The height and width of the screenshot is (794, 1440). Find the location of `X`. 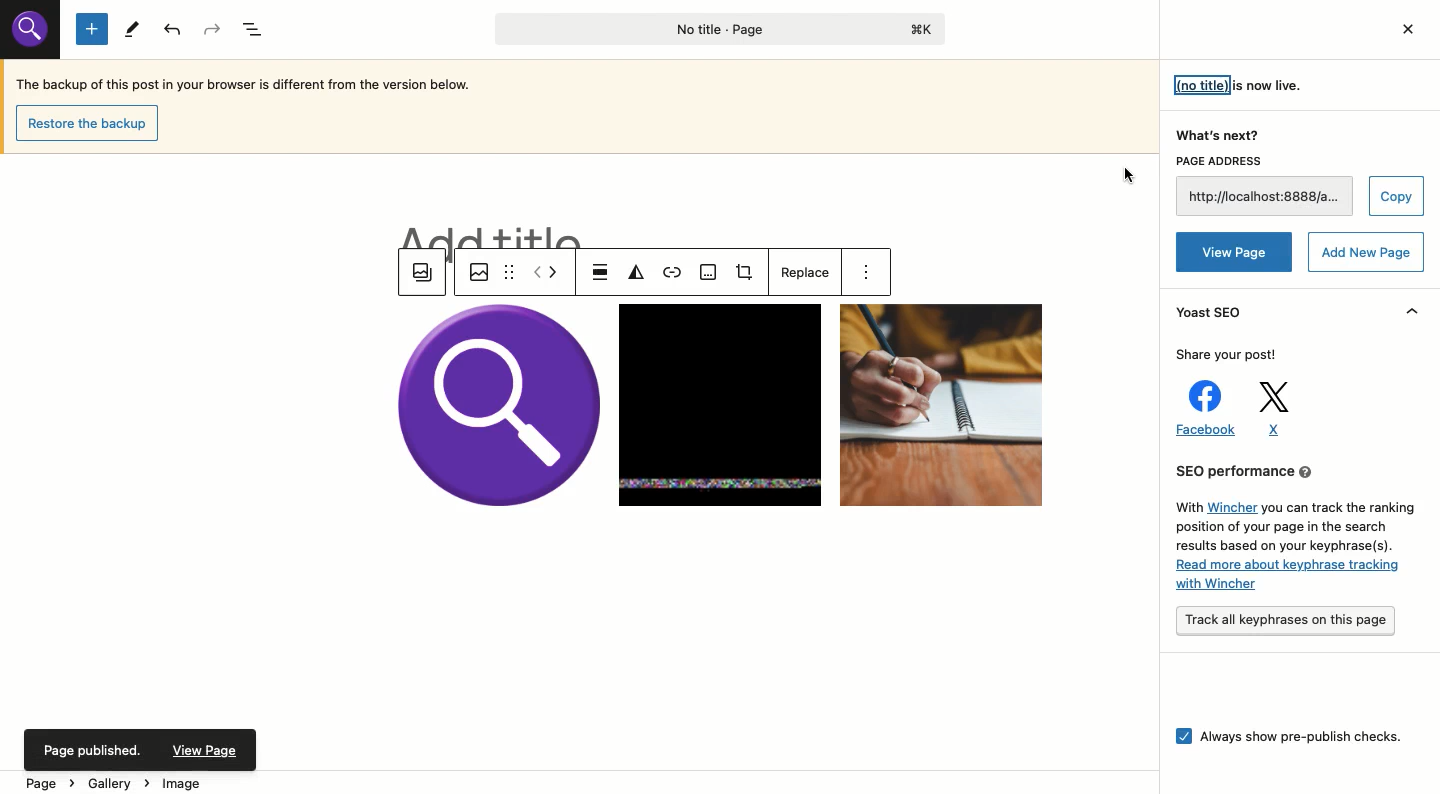

X is located at coordinates (1270, 409).